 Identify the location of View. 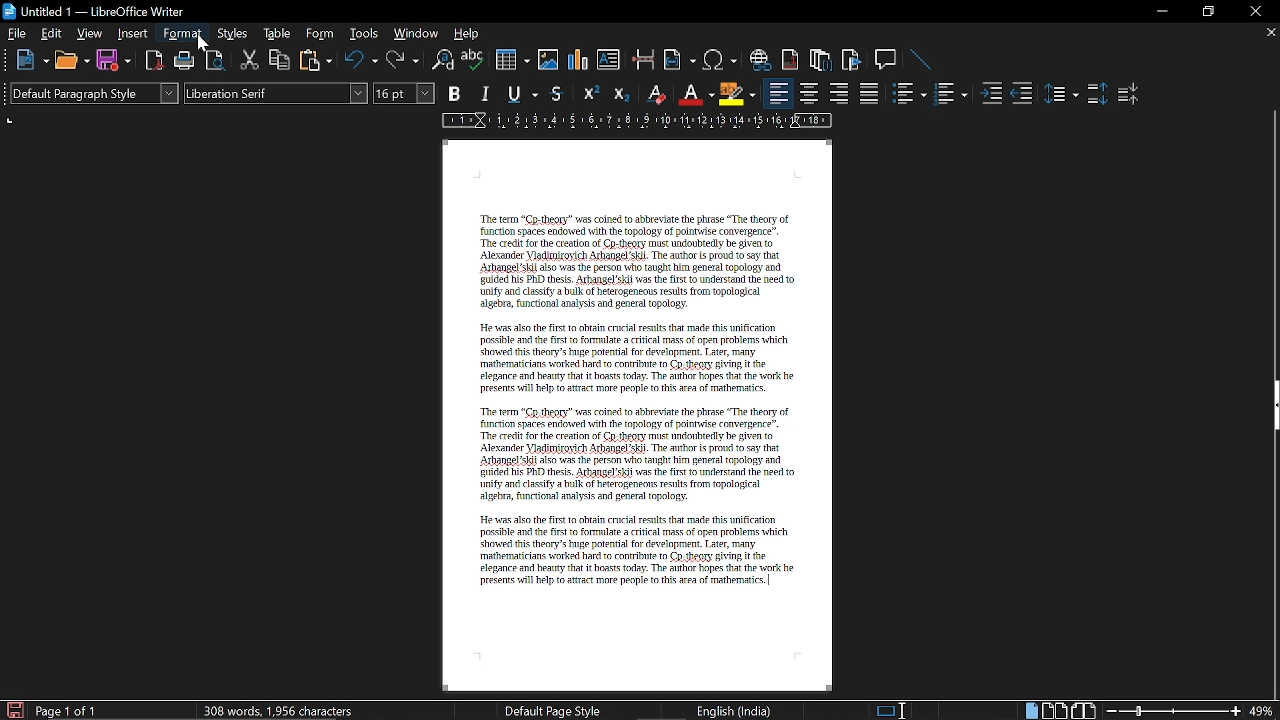
(88, 34).